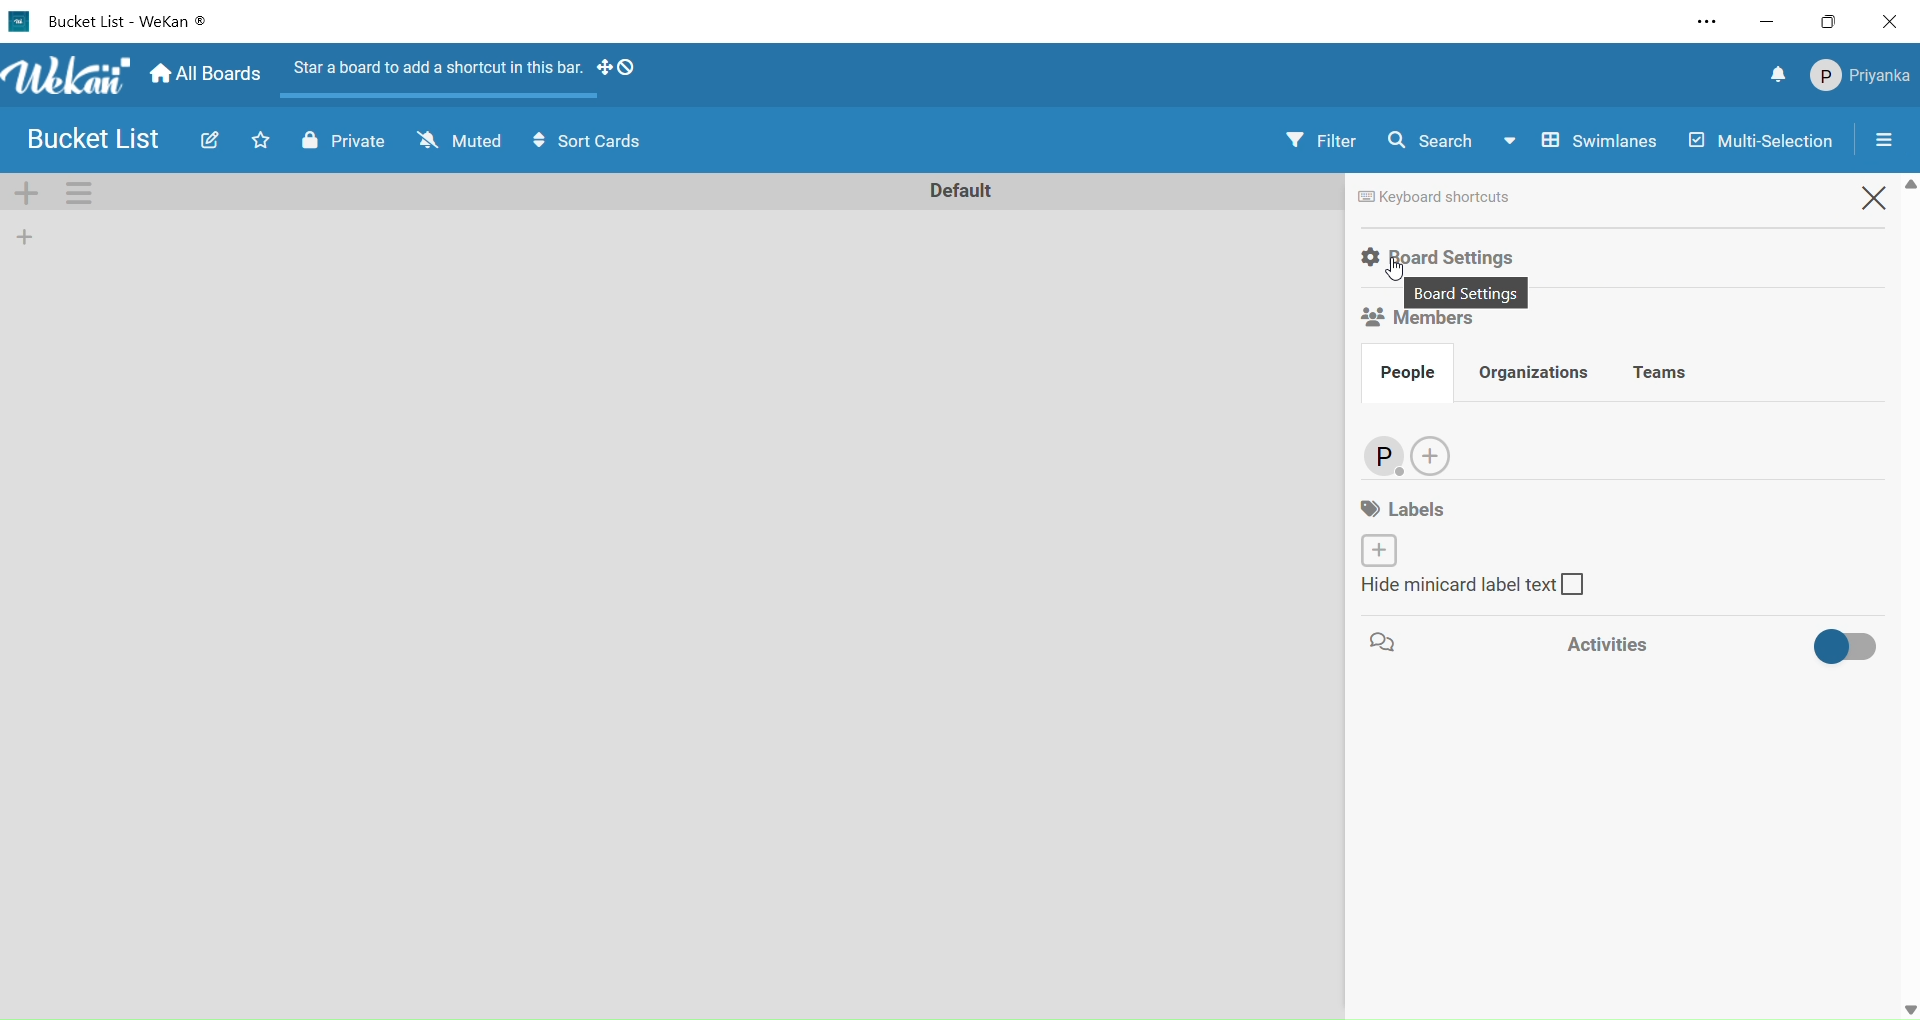 This screenshot has height=1020, width=1920. Describe the element at coordinates (1379, 645) in the screenshot. I see `comment` at that location.